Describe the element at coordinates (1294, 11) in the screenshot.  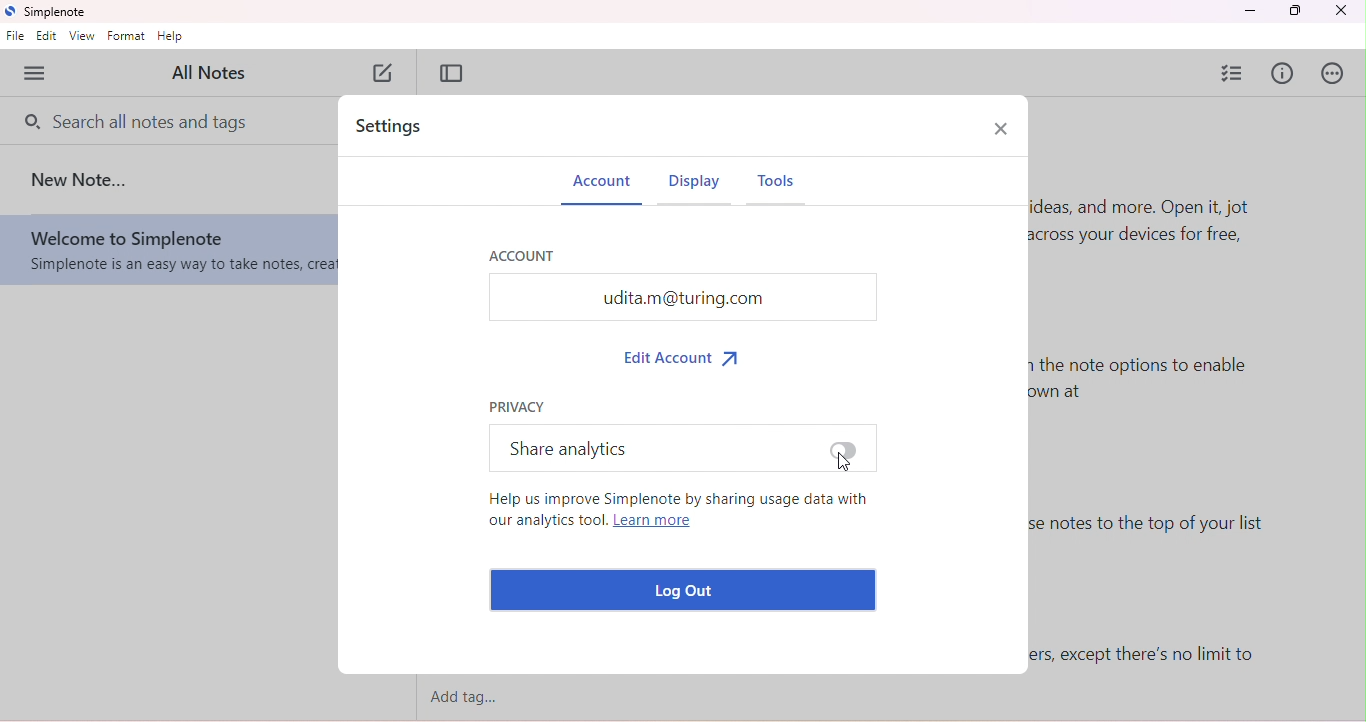
I see `maximize` at that location.